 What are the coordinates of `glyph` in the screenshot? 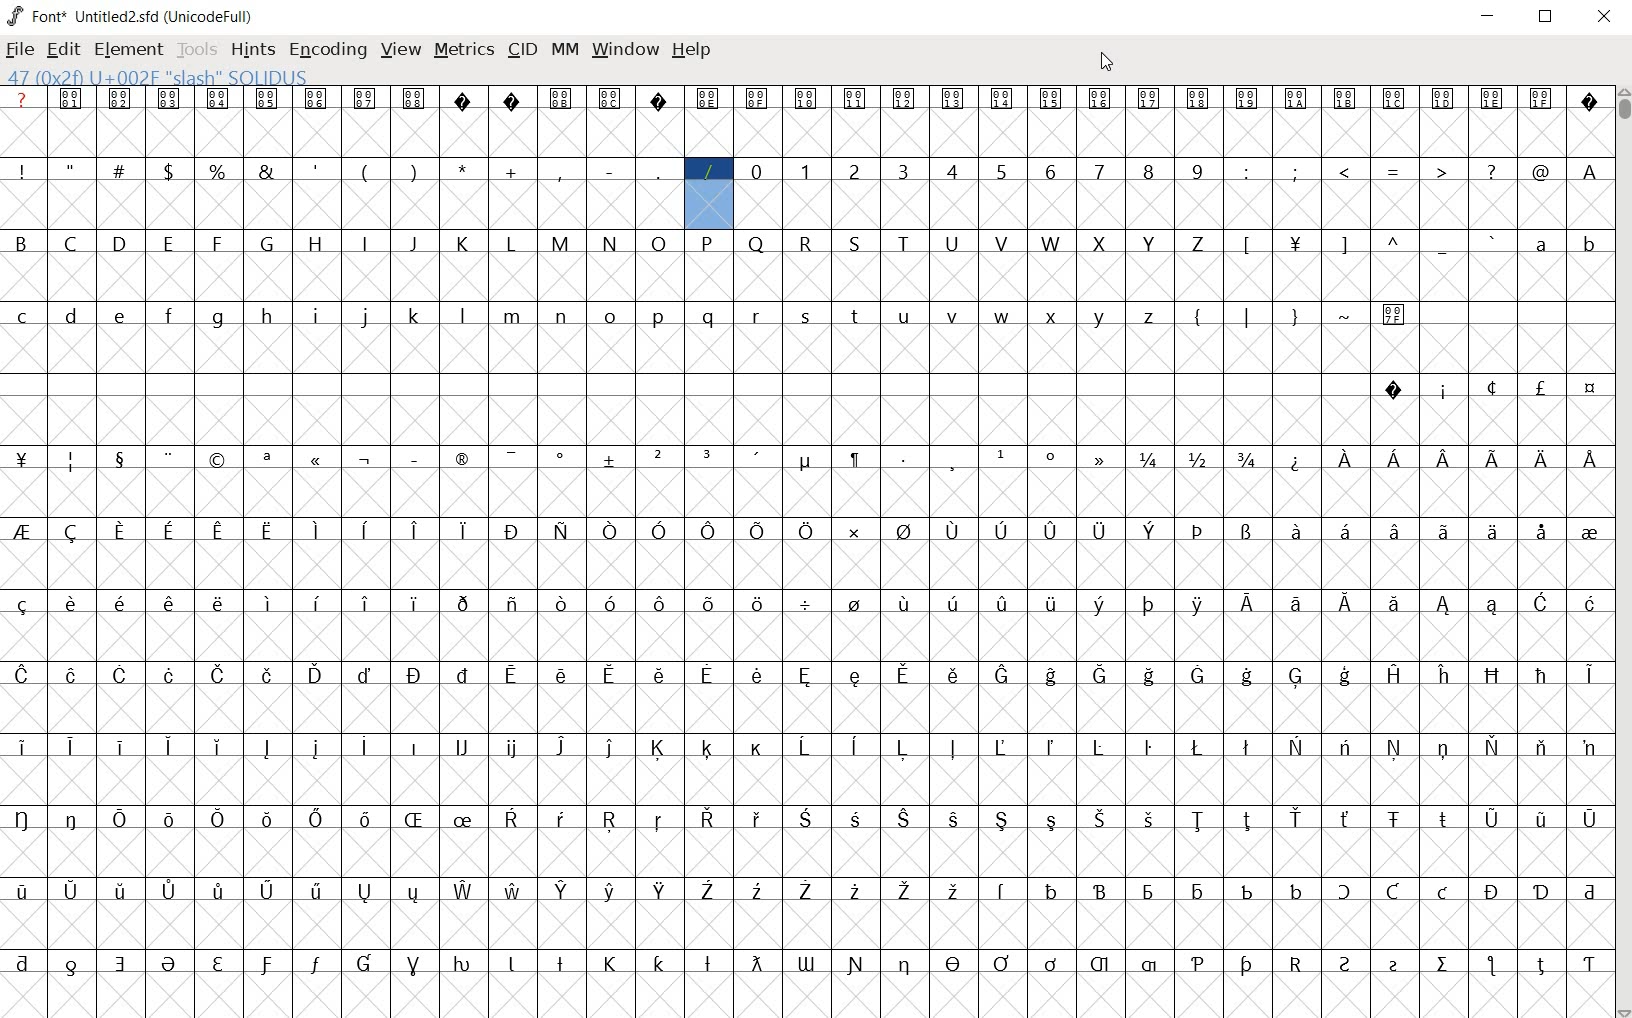 It's located at (510, 459).